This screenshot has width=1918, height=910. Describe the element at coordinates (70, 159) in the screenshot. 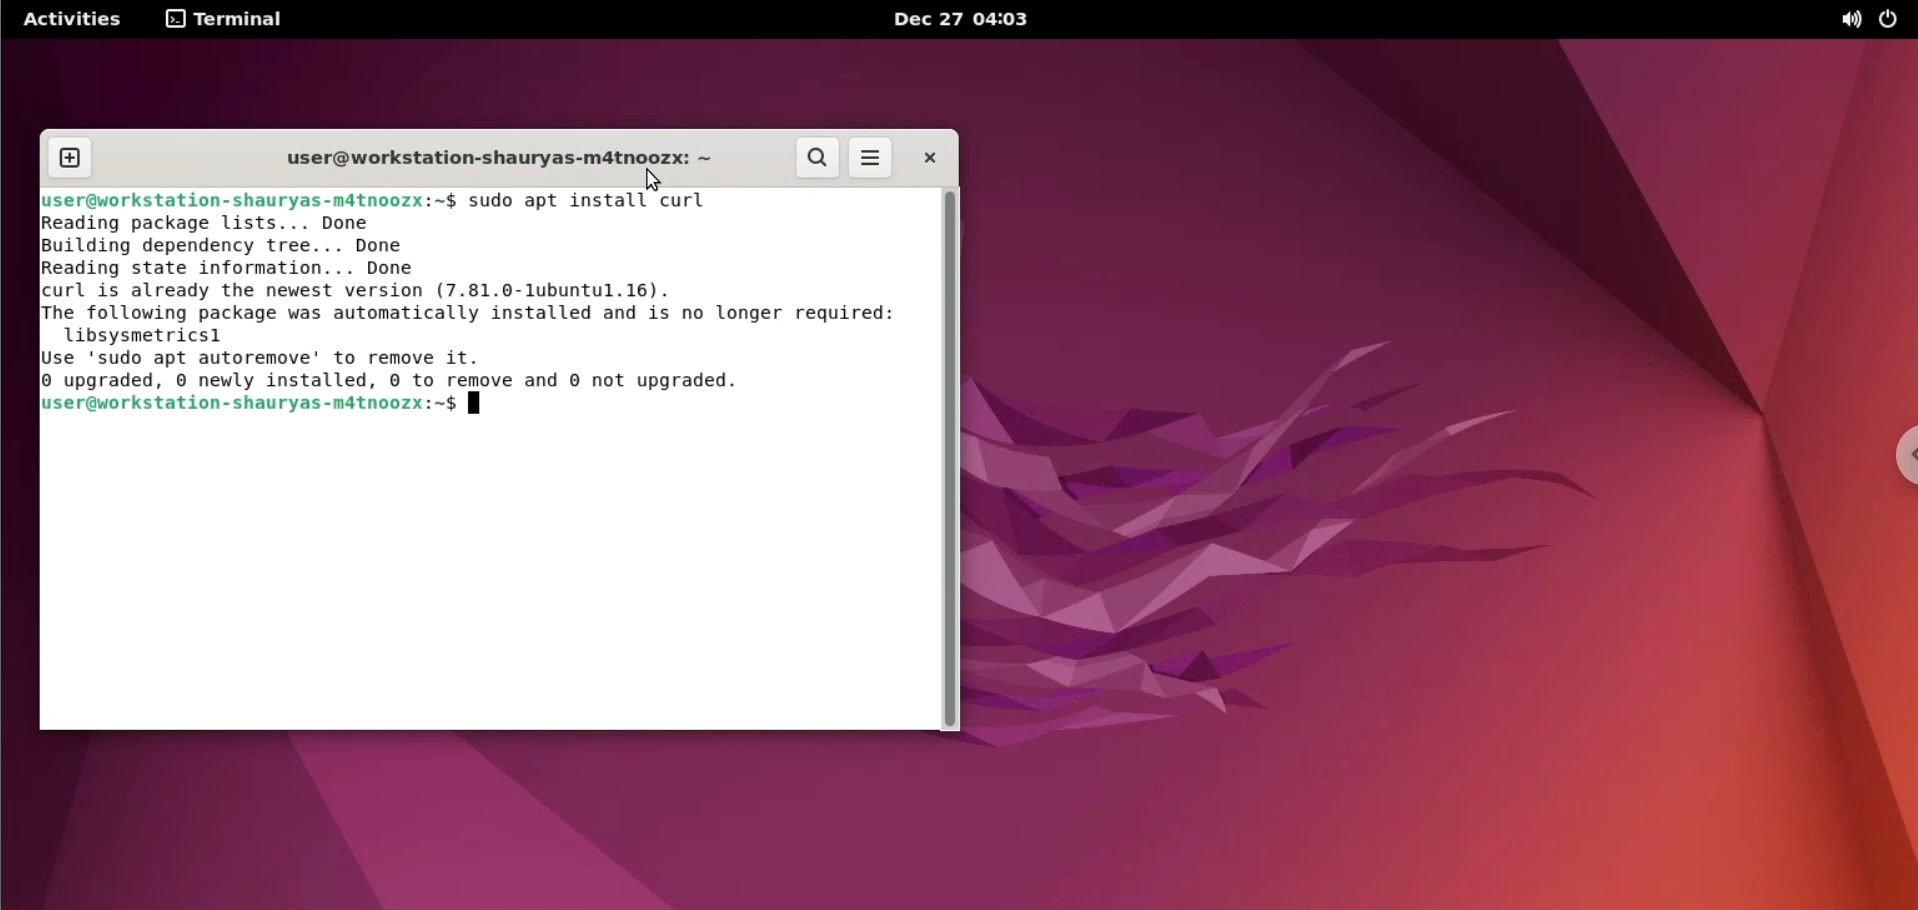

I see `new tab` at that location.